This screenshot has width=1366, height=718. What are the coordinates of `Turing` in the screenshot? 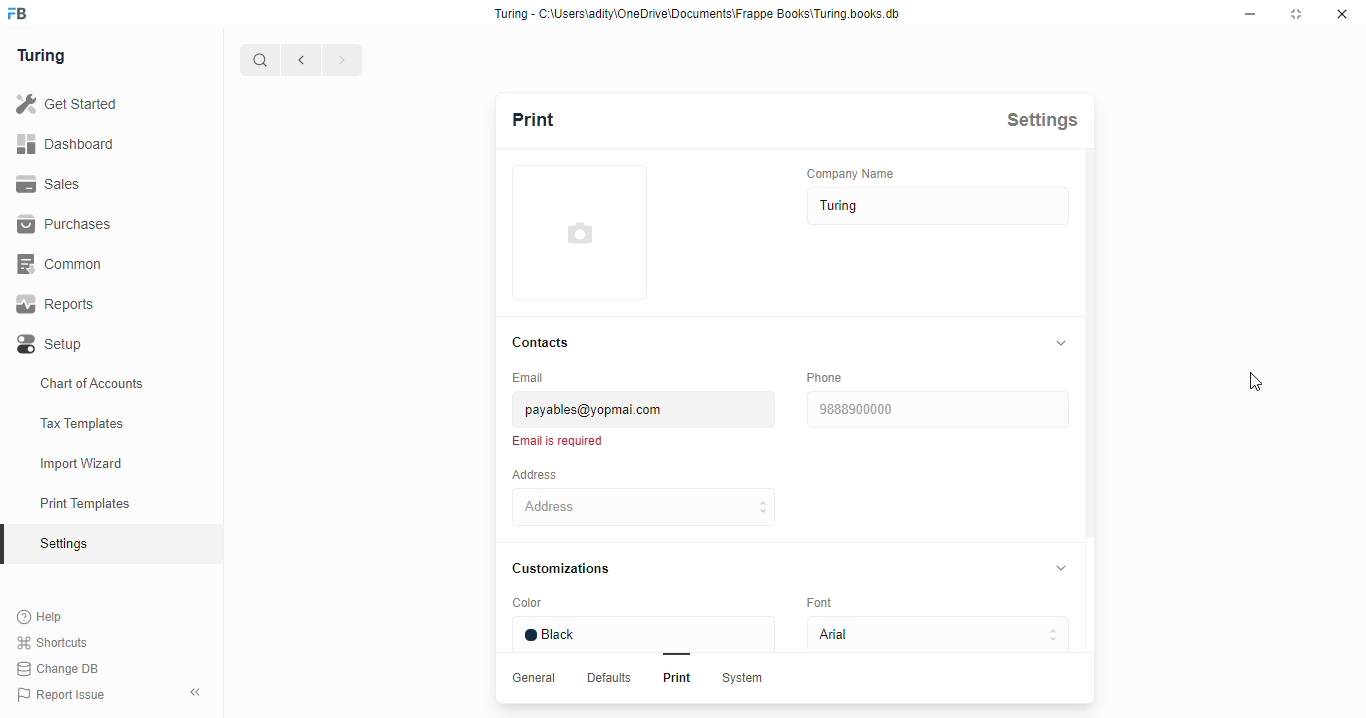 It's located at (45, 54).